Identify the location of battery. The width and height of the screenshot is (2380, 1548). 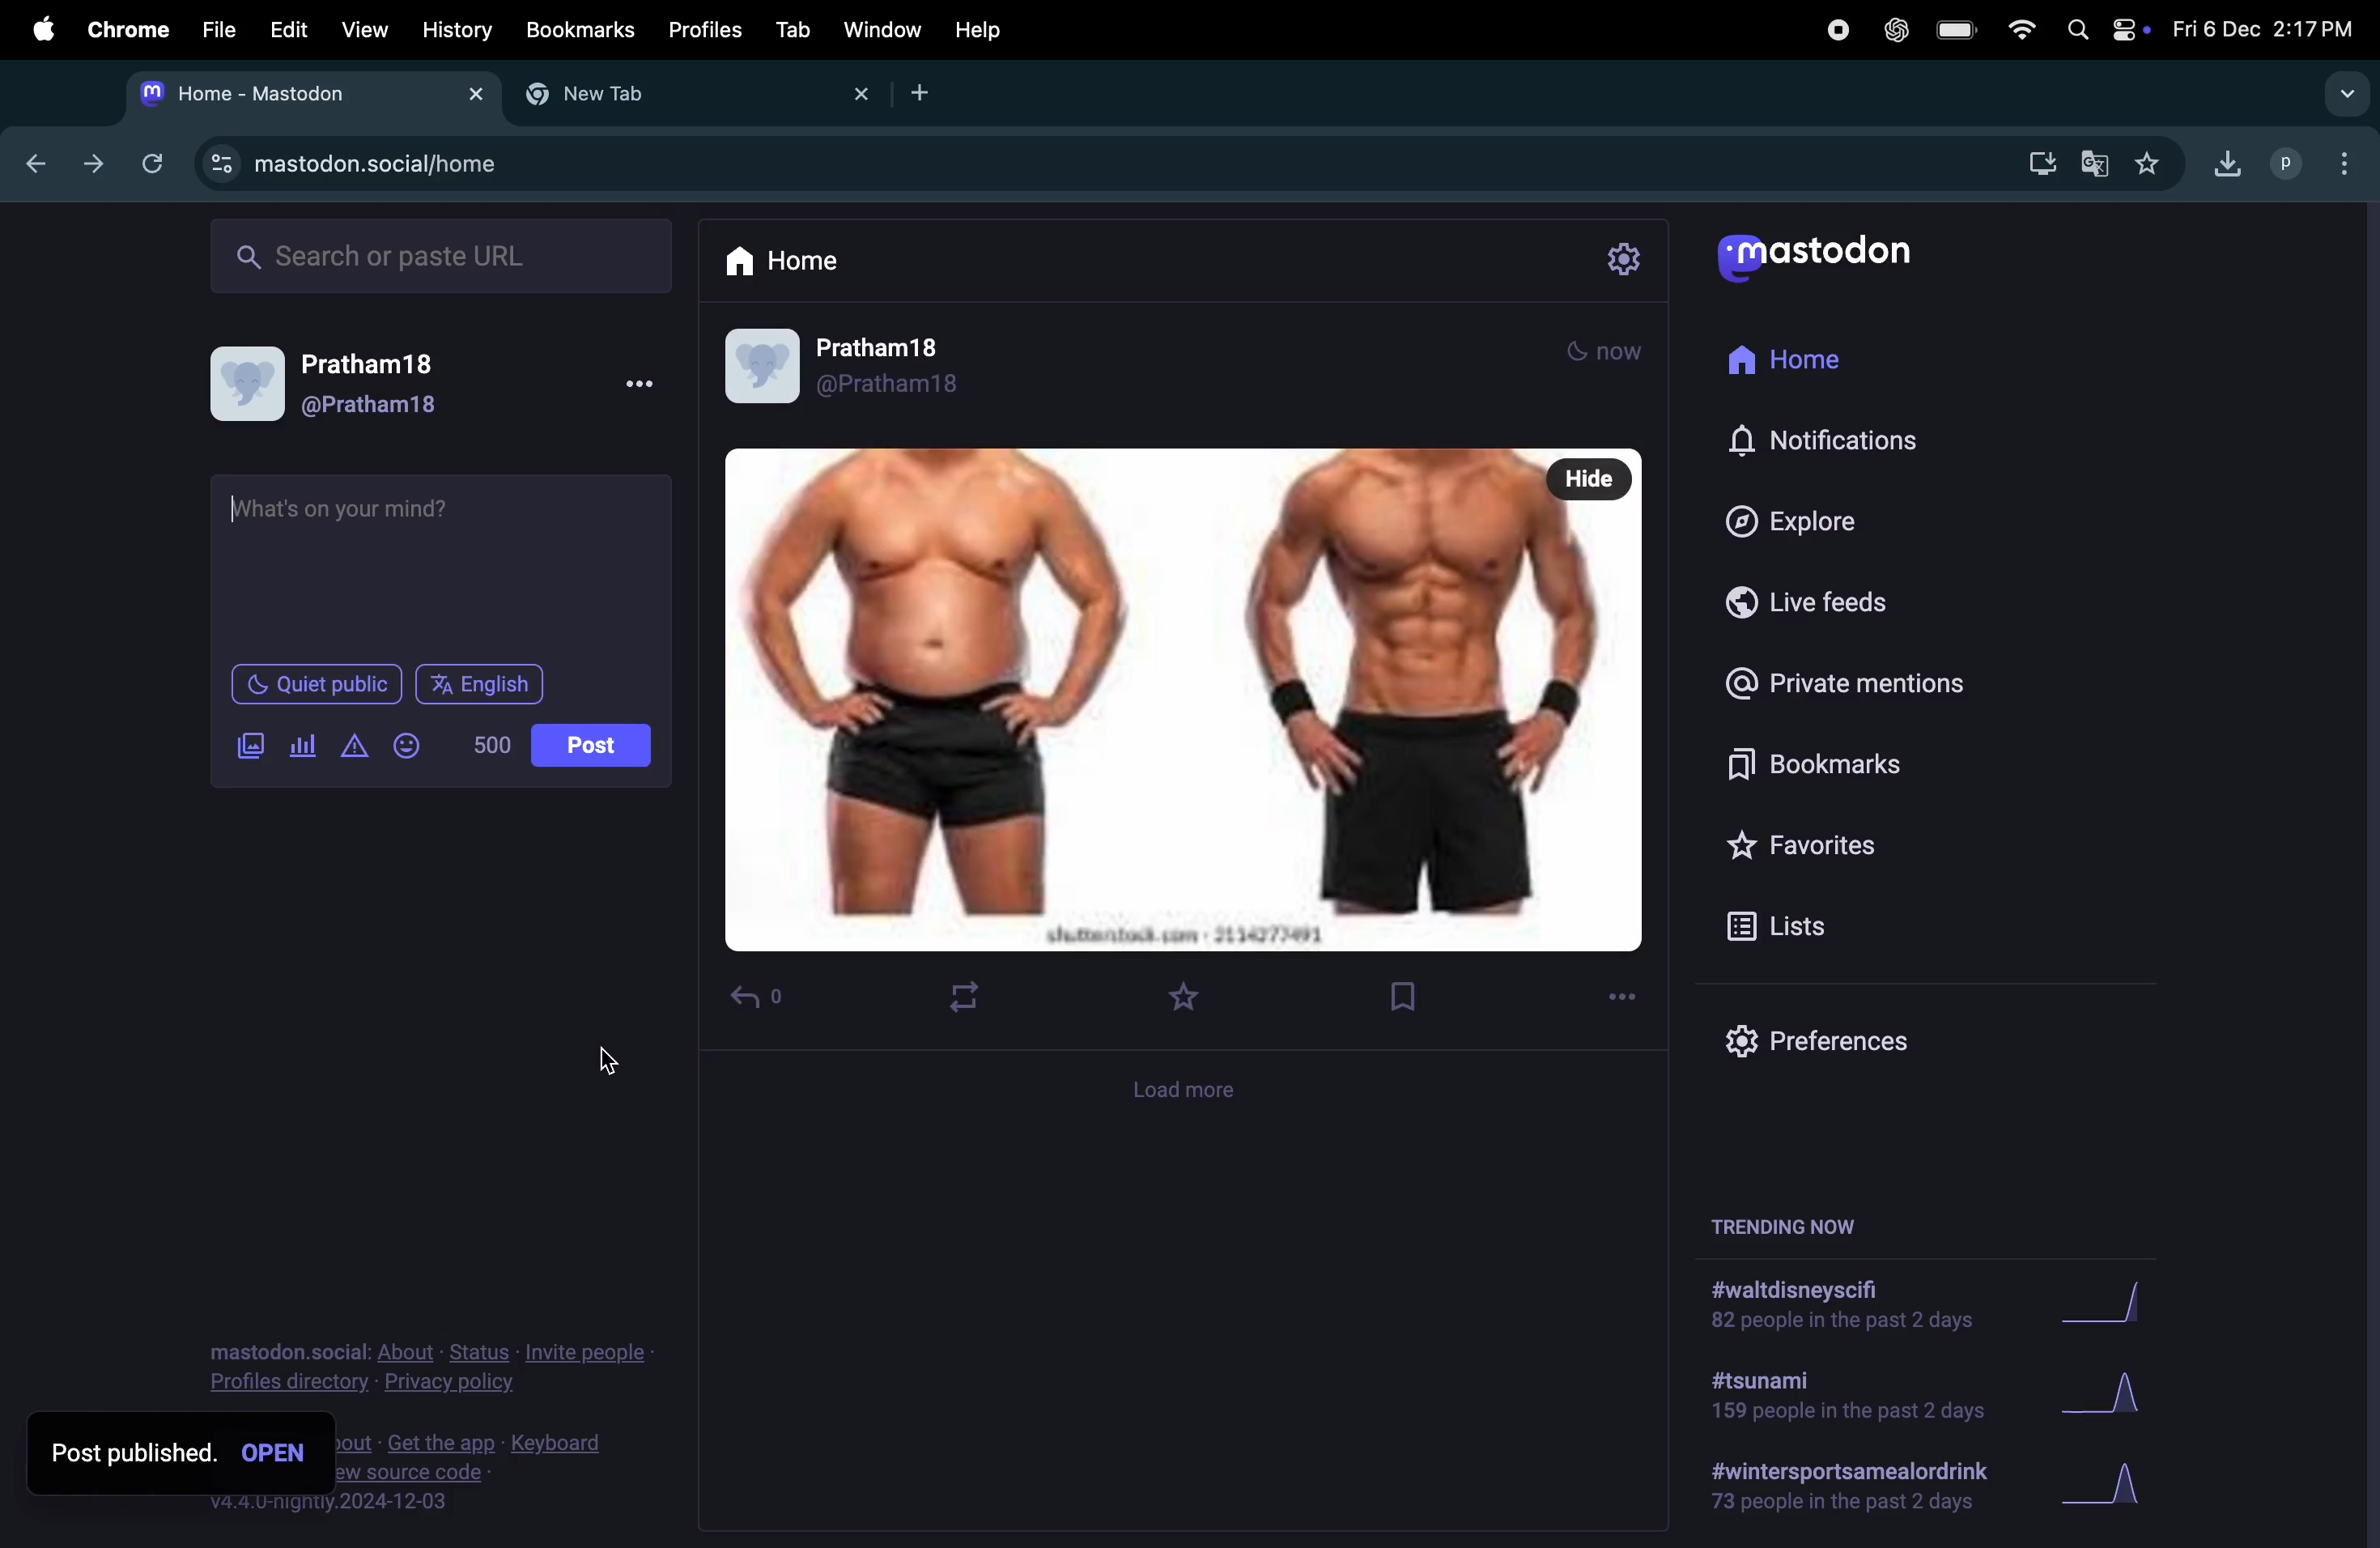
(1958, 32).